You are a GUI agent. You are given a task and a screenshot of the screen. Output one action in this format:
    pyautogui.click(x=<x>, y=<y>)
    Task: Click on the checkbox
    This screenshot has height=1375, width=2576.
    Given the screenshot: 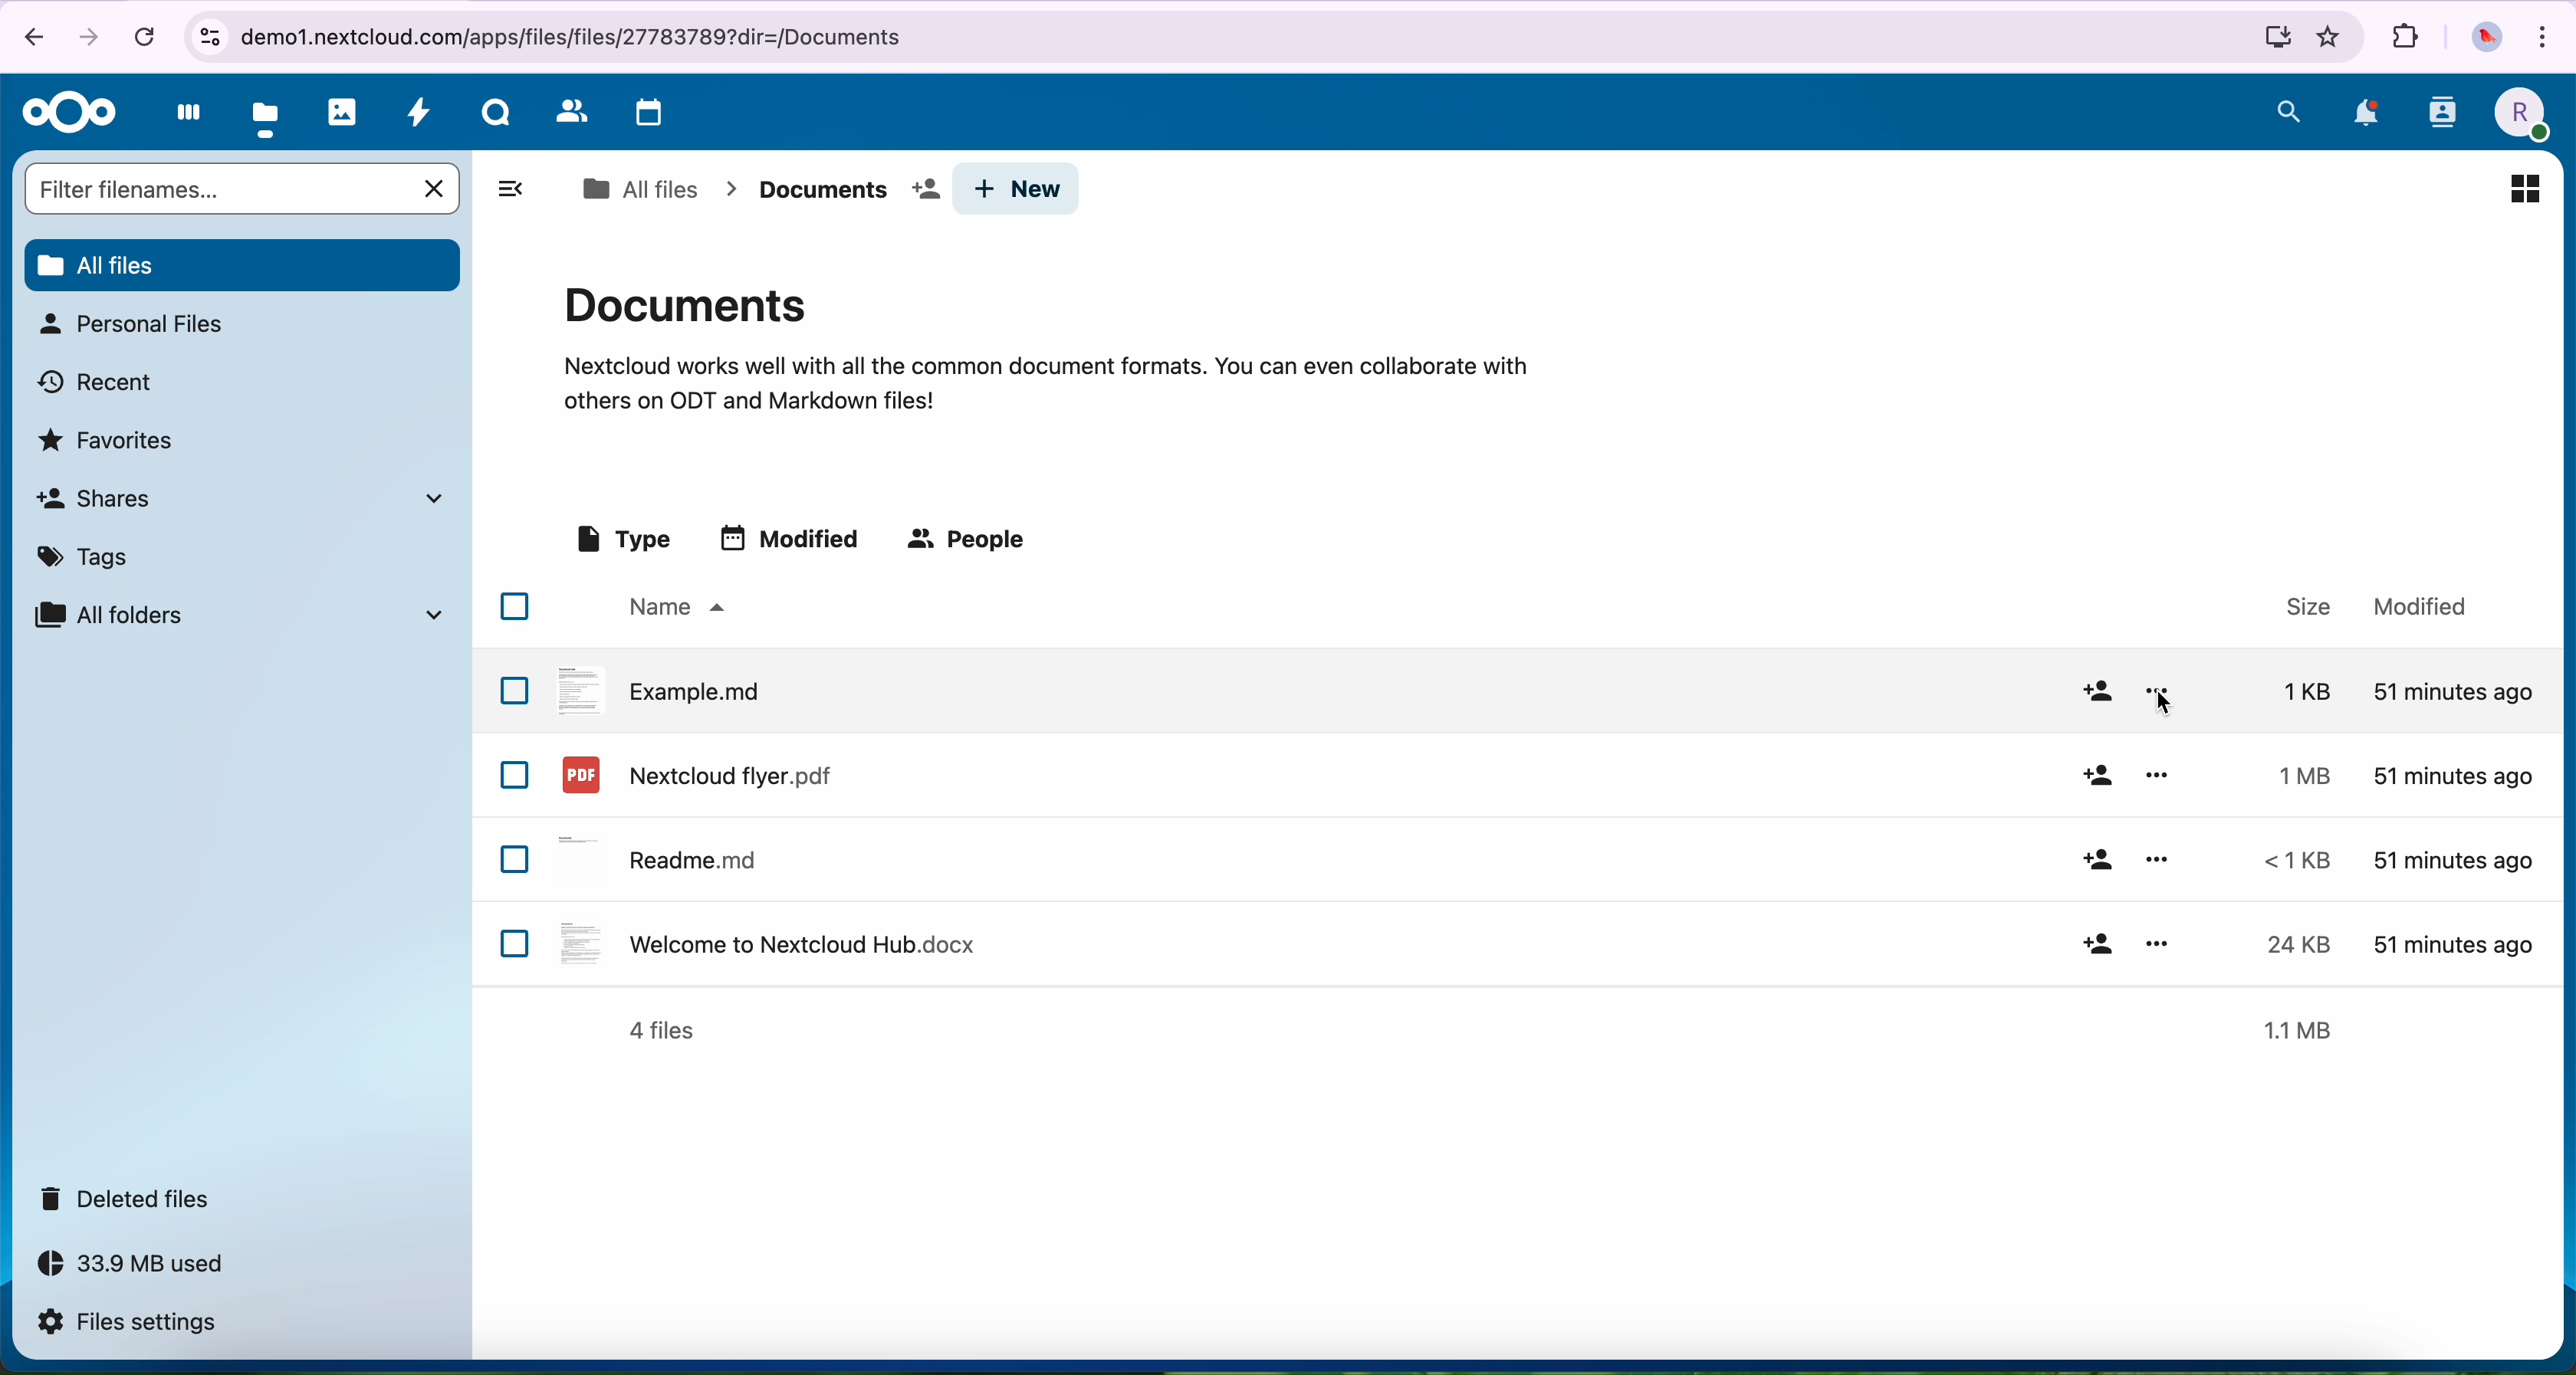 What is the action you would take?
    pyautogui.click(x=514, y=689)
    